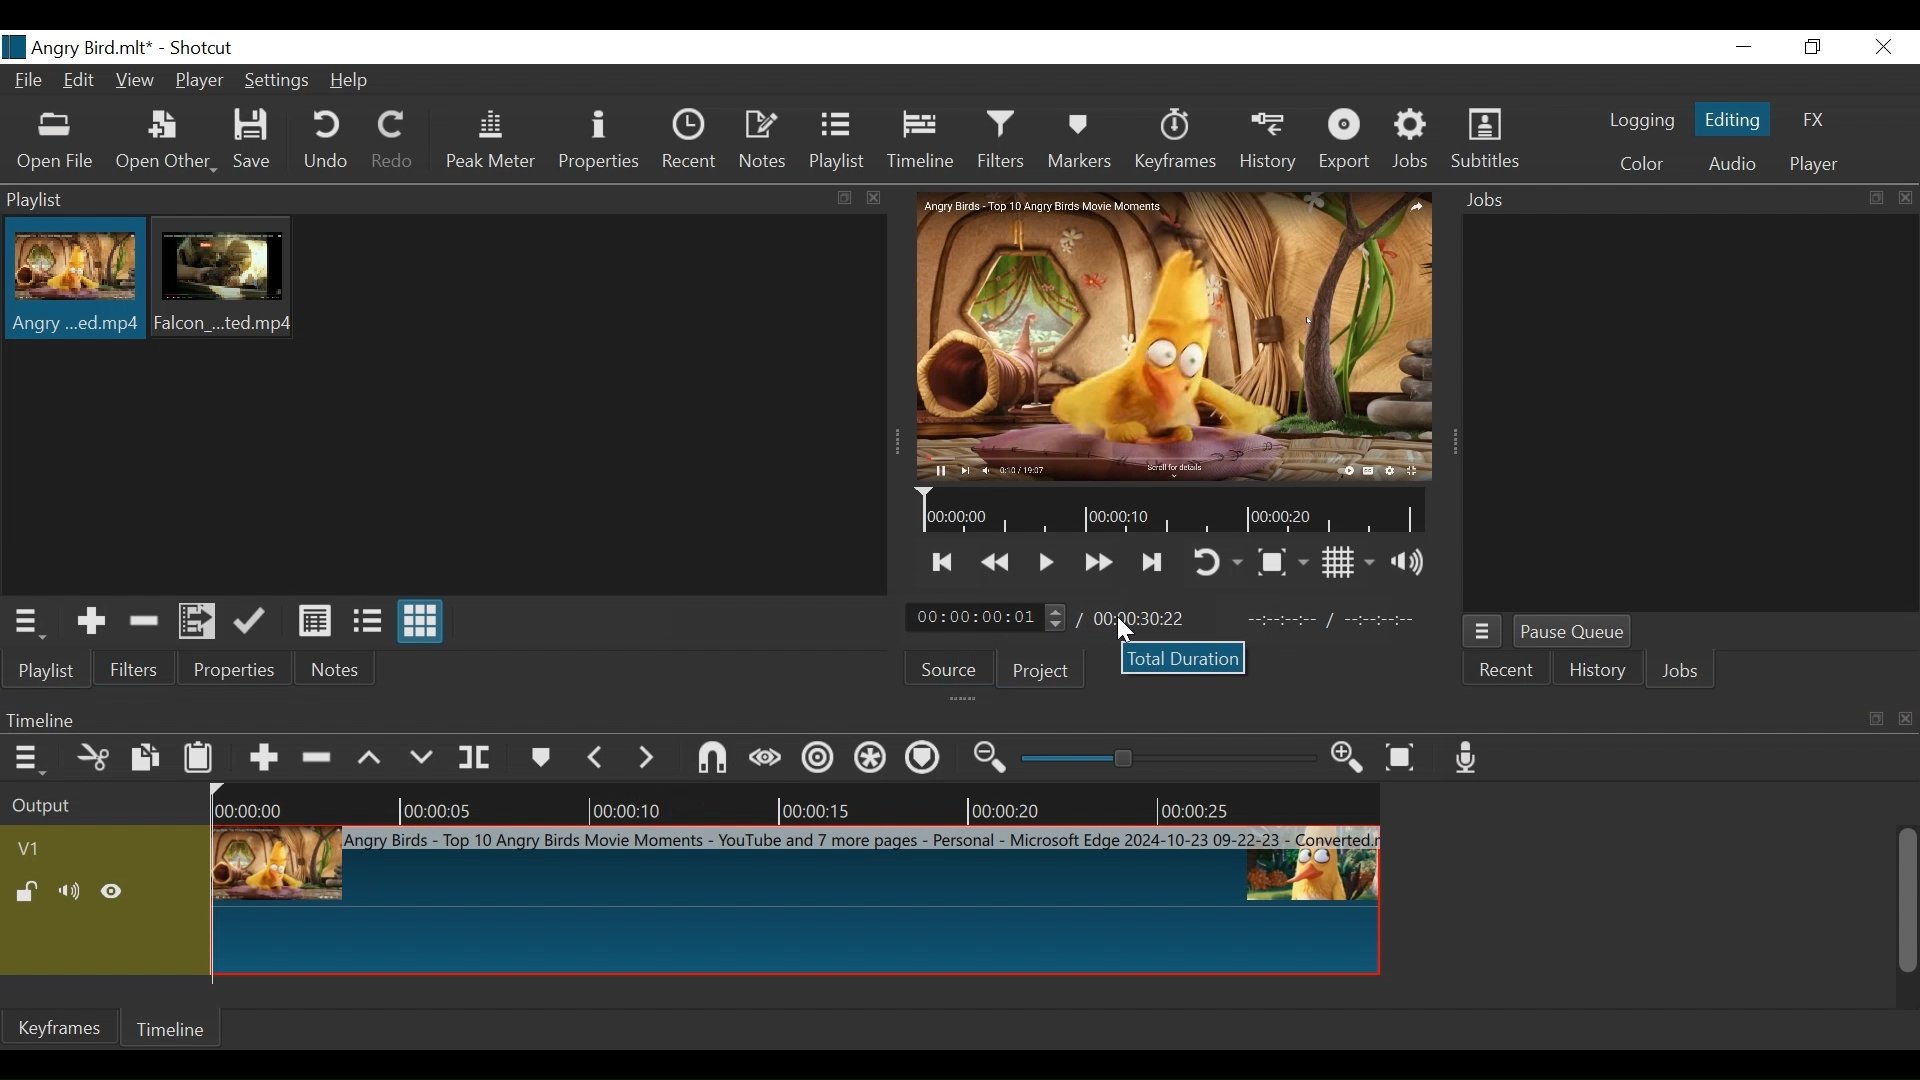 The width and height of the screenshot is (1920, 1080). I want to click on Shotcut, so click(207, 47).